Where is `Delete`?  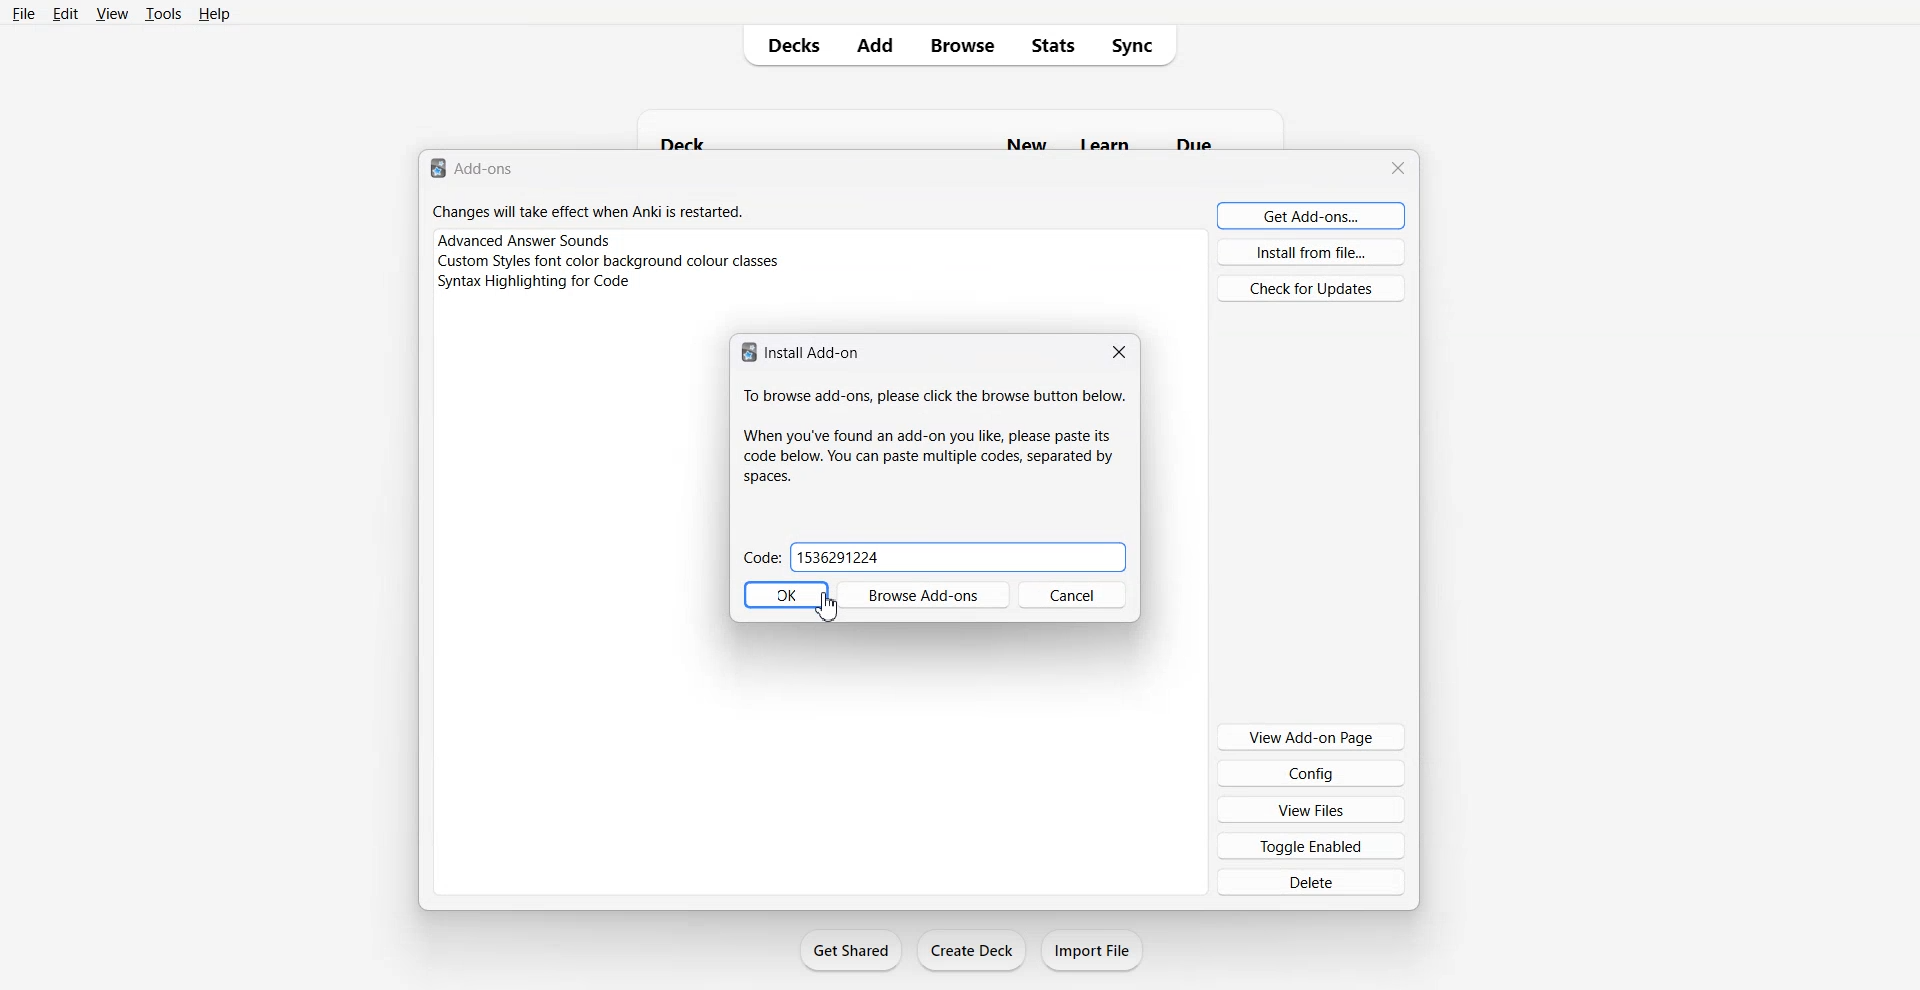 Delete is located at coordinates (1311, 881).